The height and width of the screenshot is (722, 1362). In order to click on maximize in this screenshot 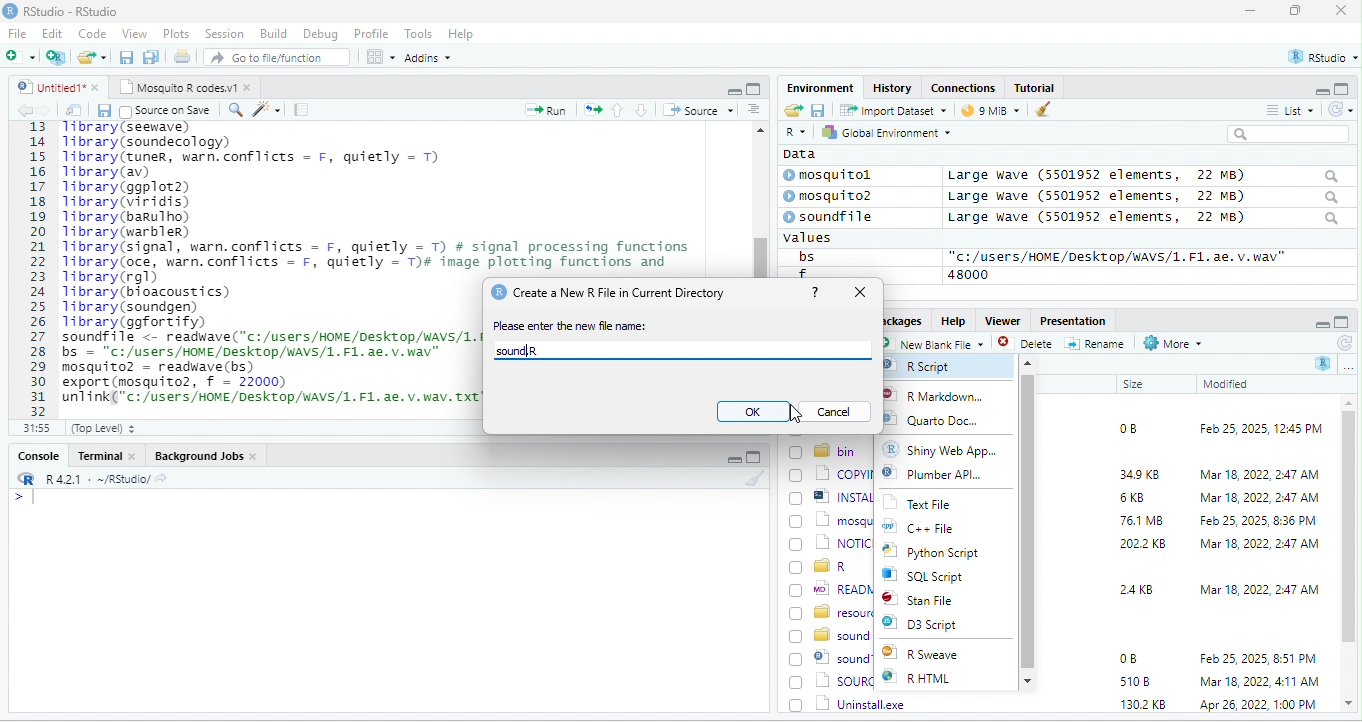, I will do `click(1299, 12)`.